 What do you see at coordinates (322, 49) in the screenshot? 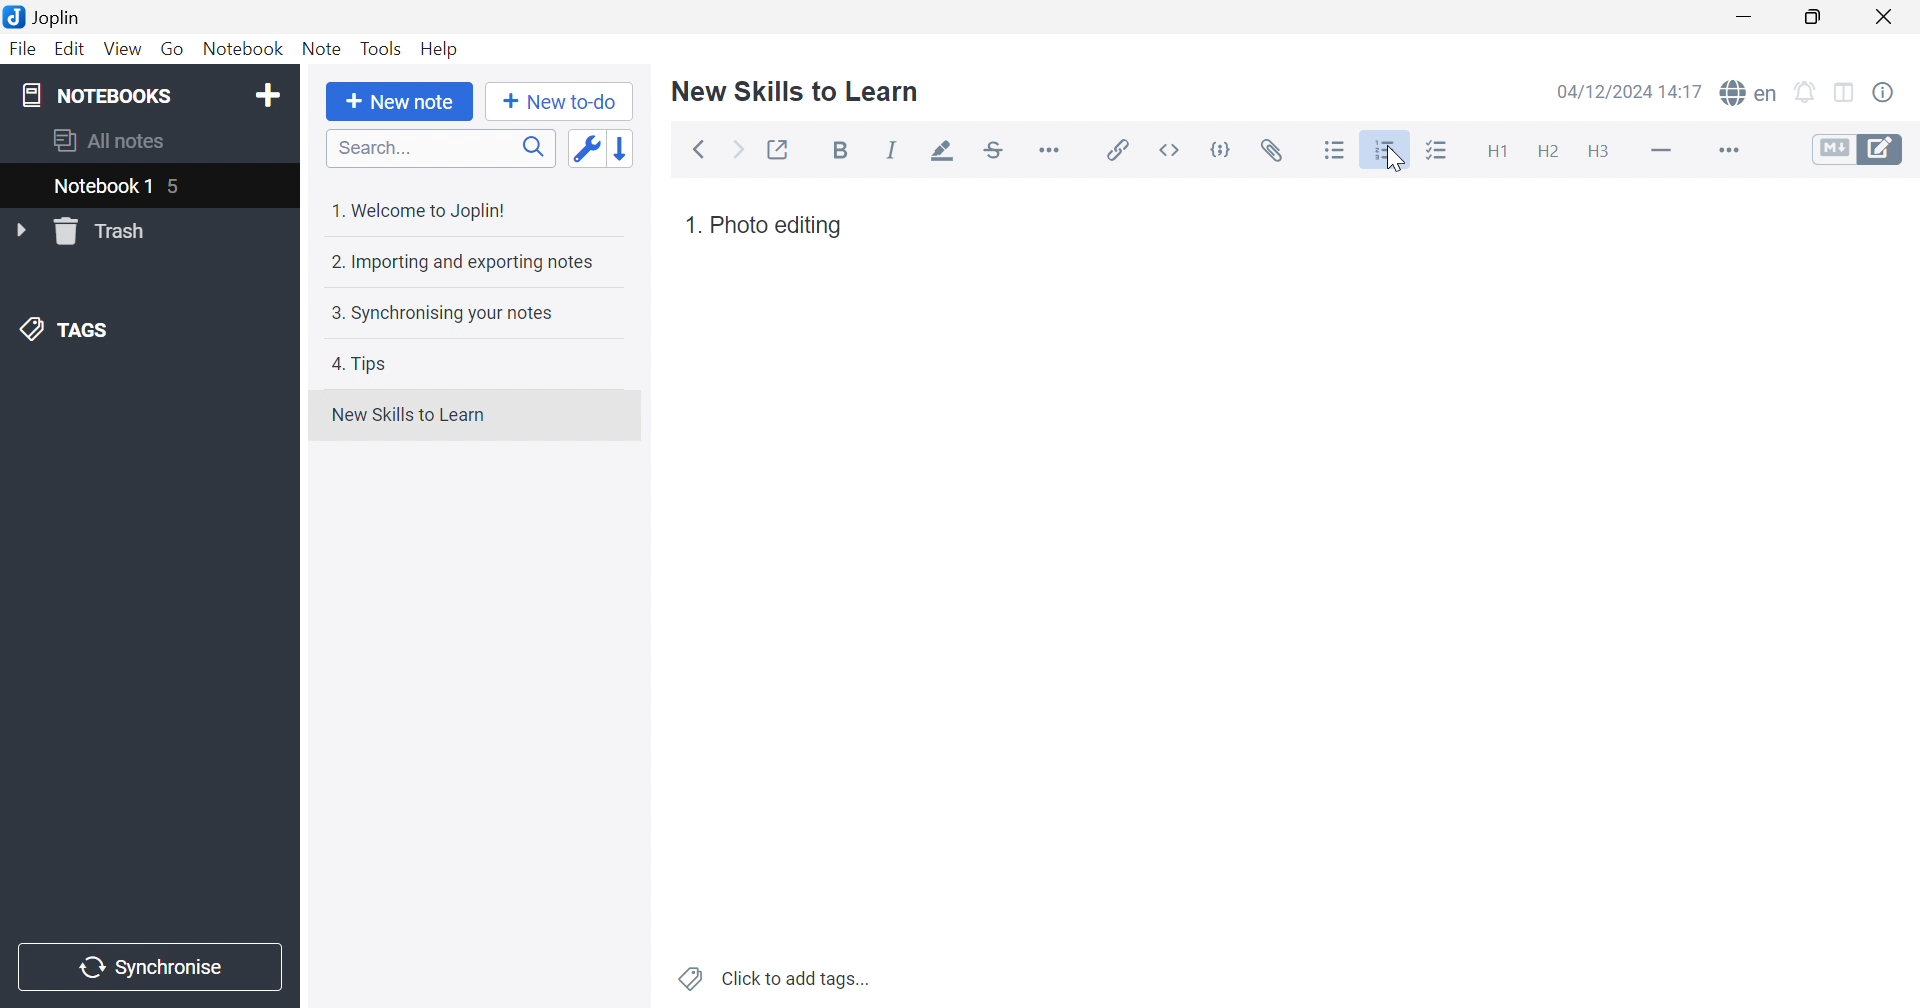
I see `Note` at bounding box center [322, 49].